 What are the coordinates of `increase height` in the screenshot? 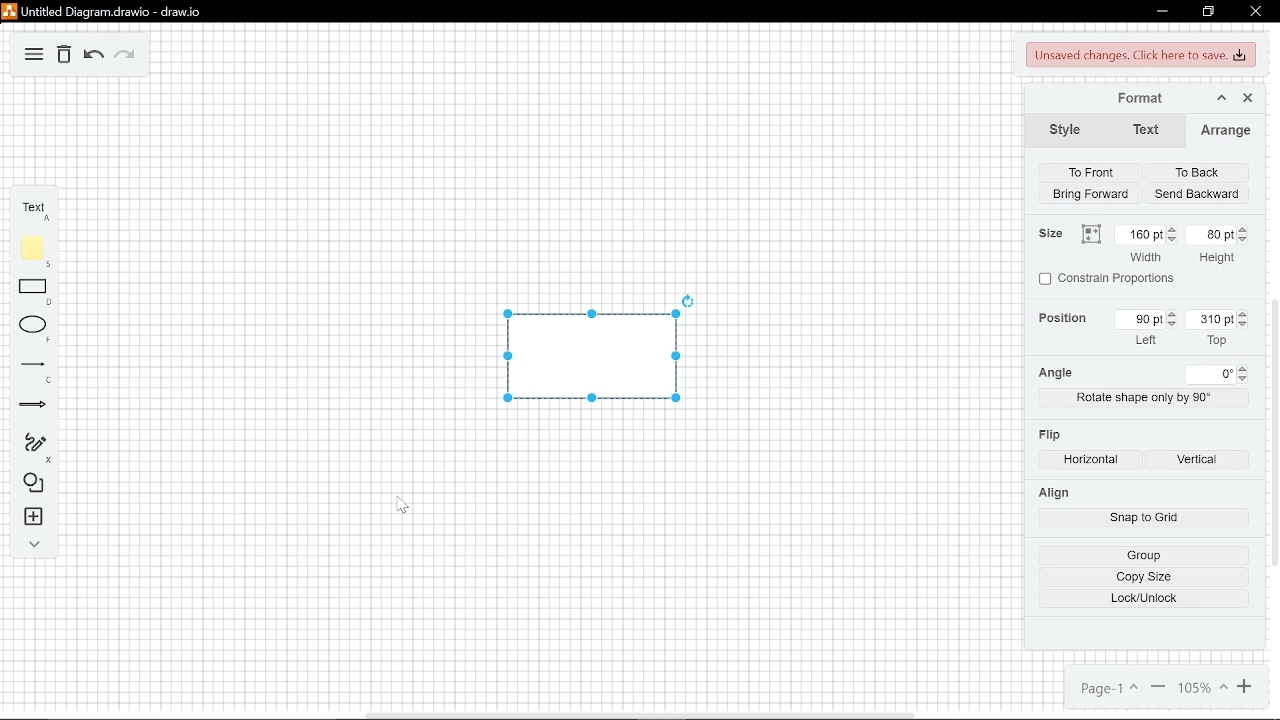 It's located at (1244, 229).